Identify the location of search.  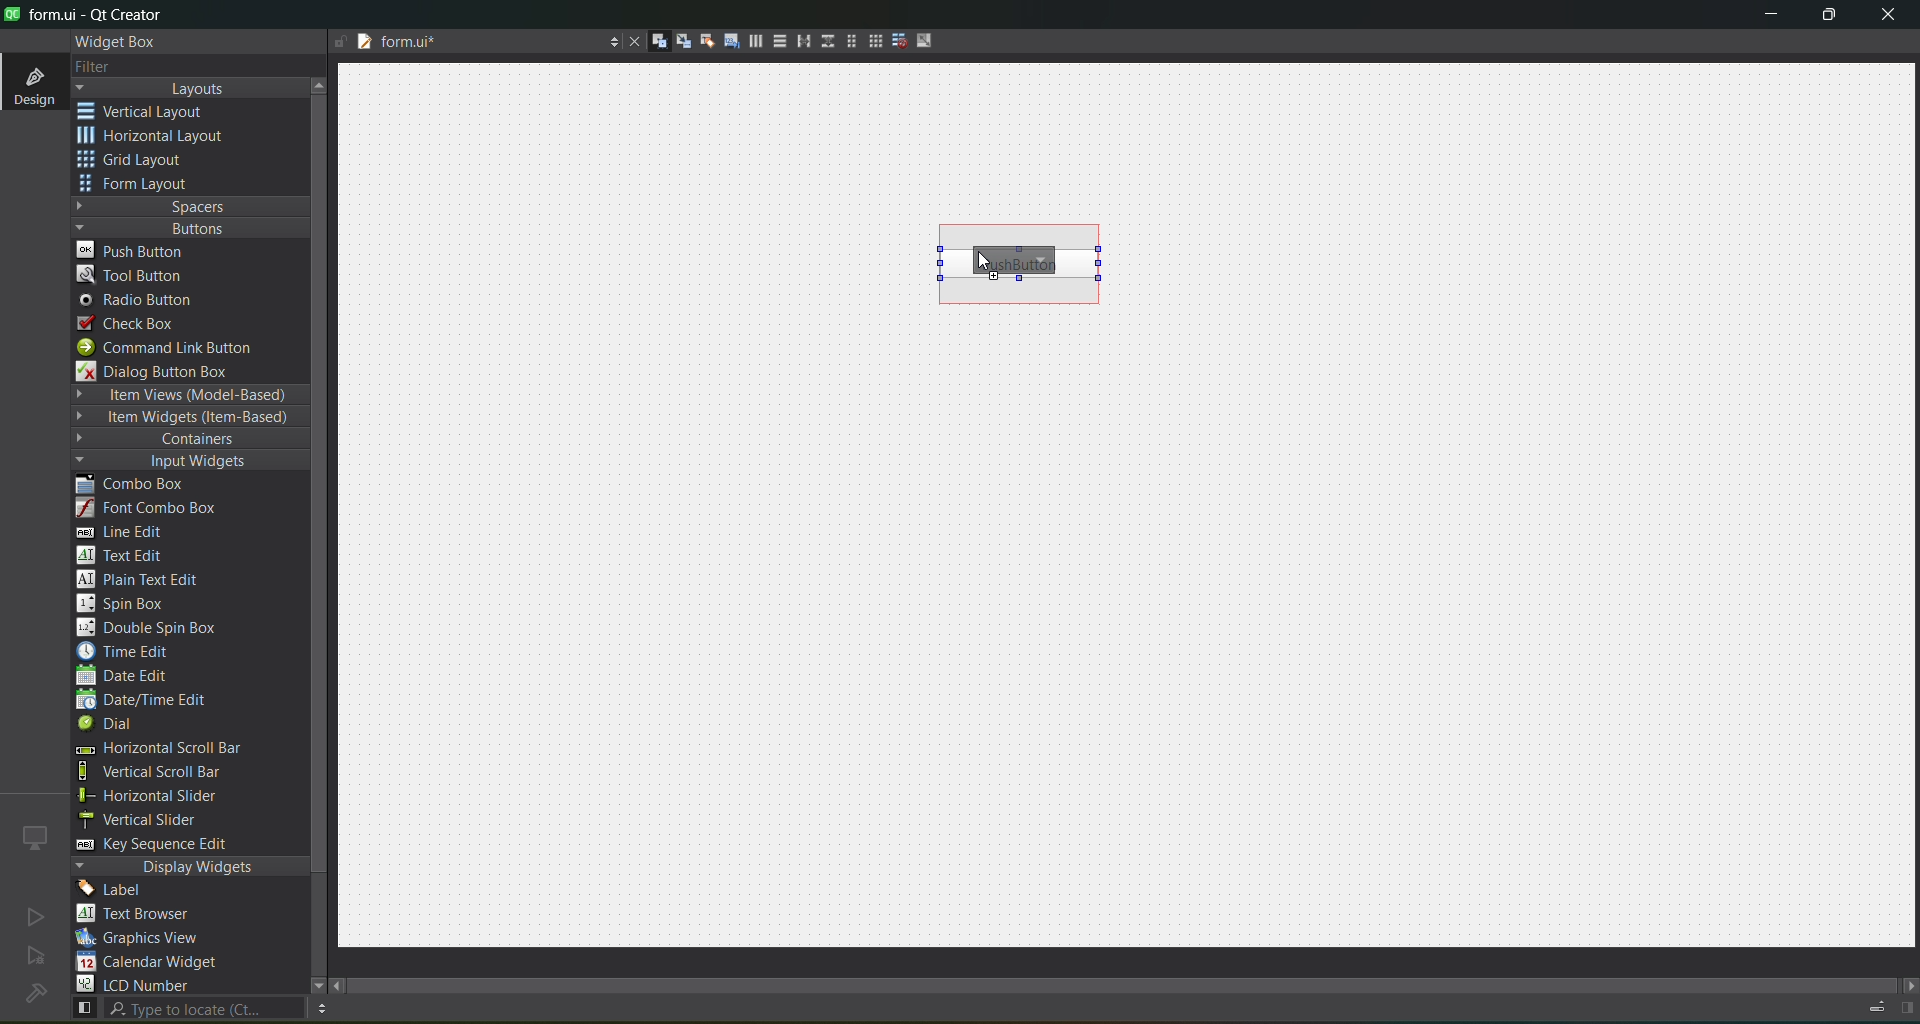
(186, 1009).